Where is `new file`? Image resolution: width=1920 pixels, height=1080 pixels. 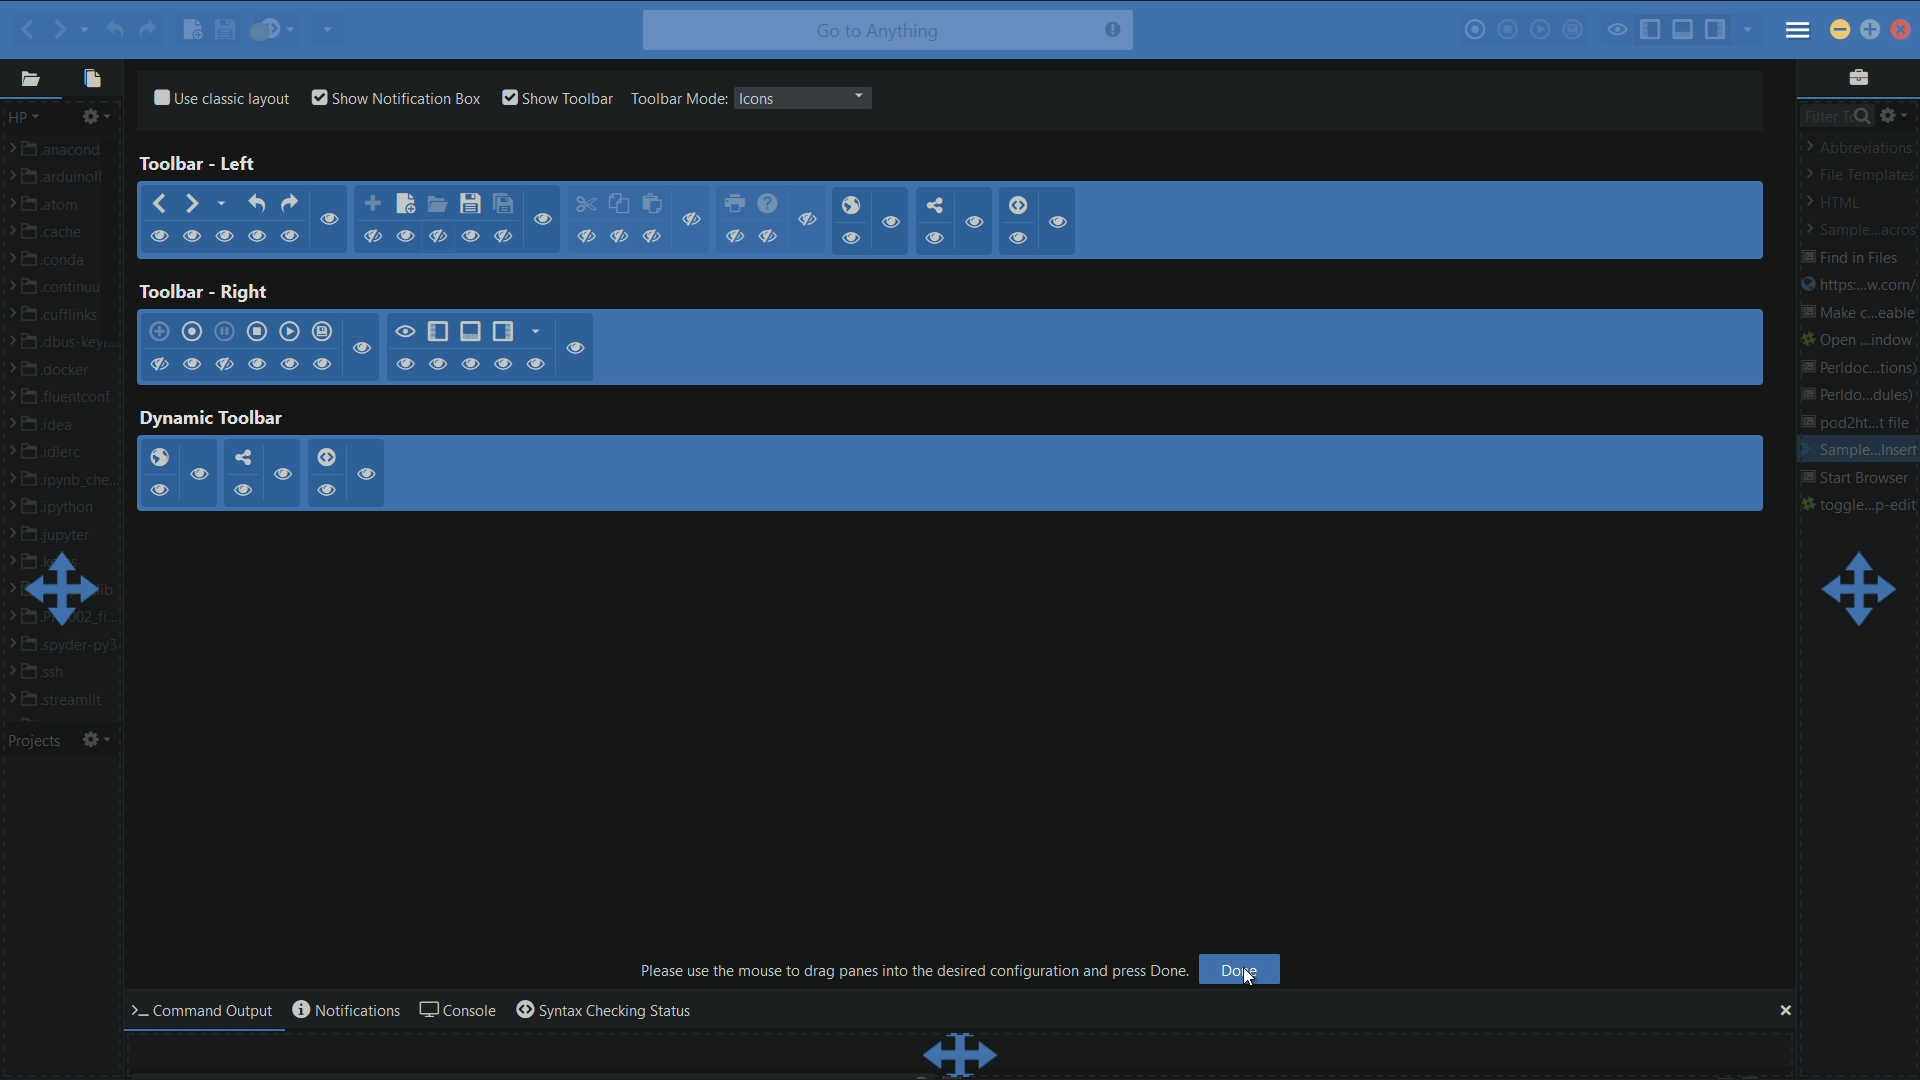 new file is located at coordinates (190, 32).